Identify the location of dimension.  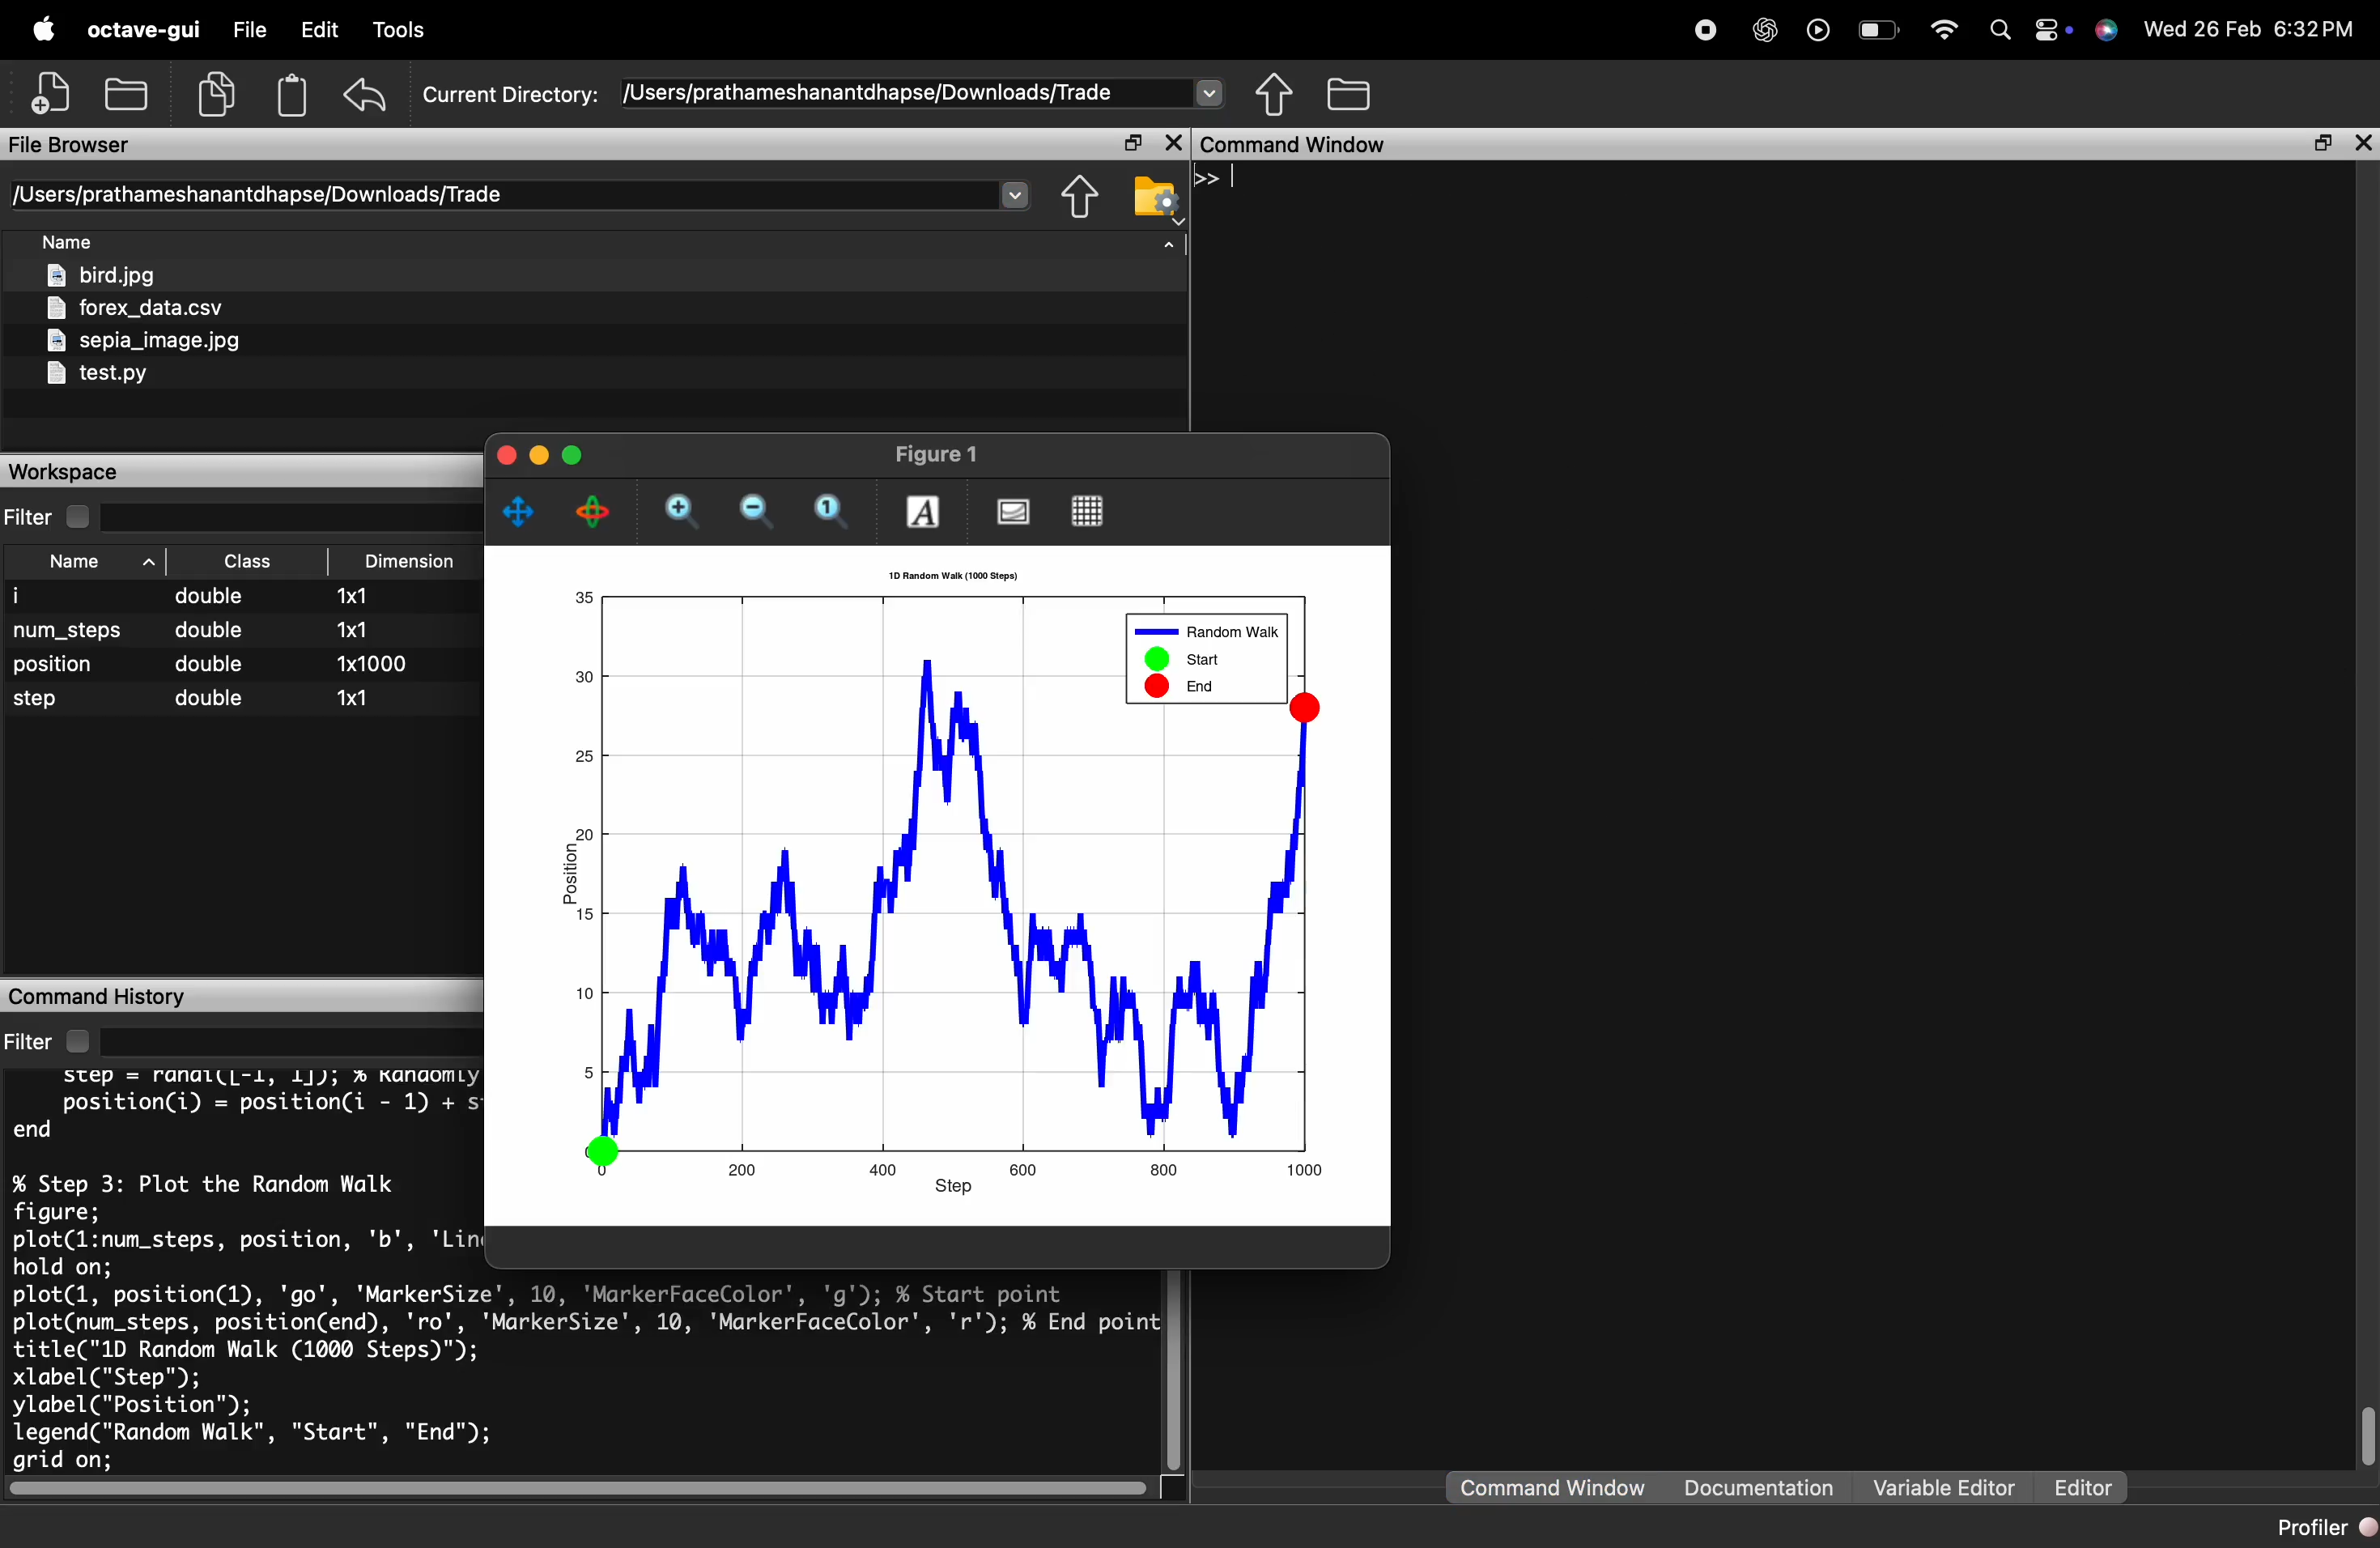
(374, 653).